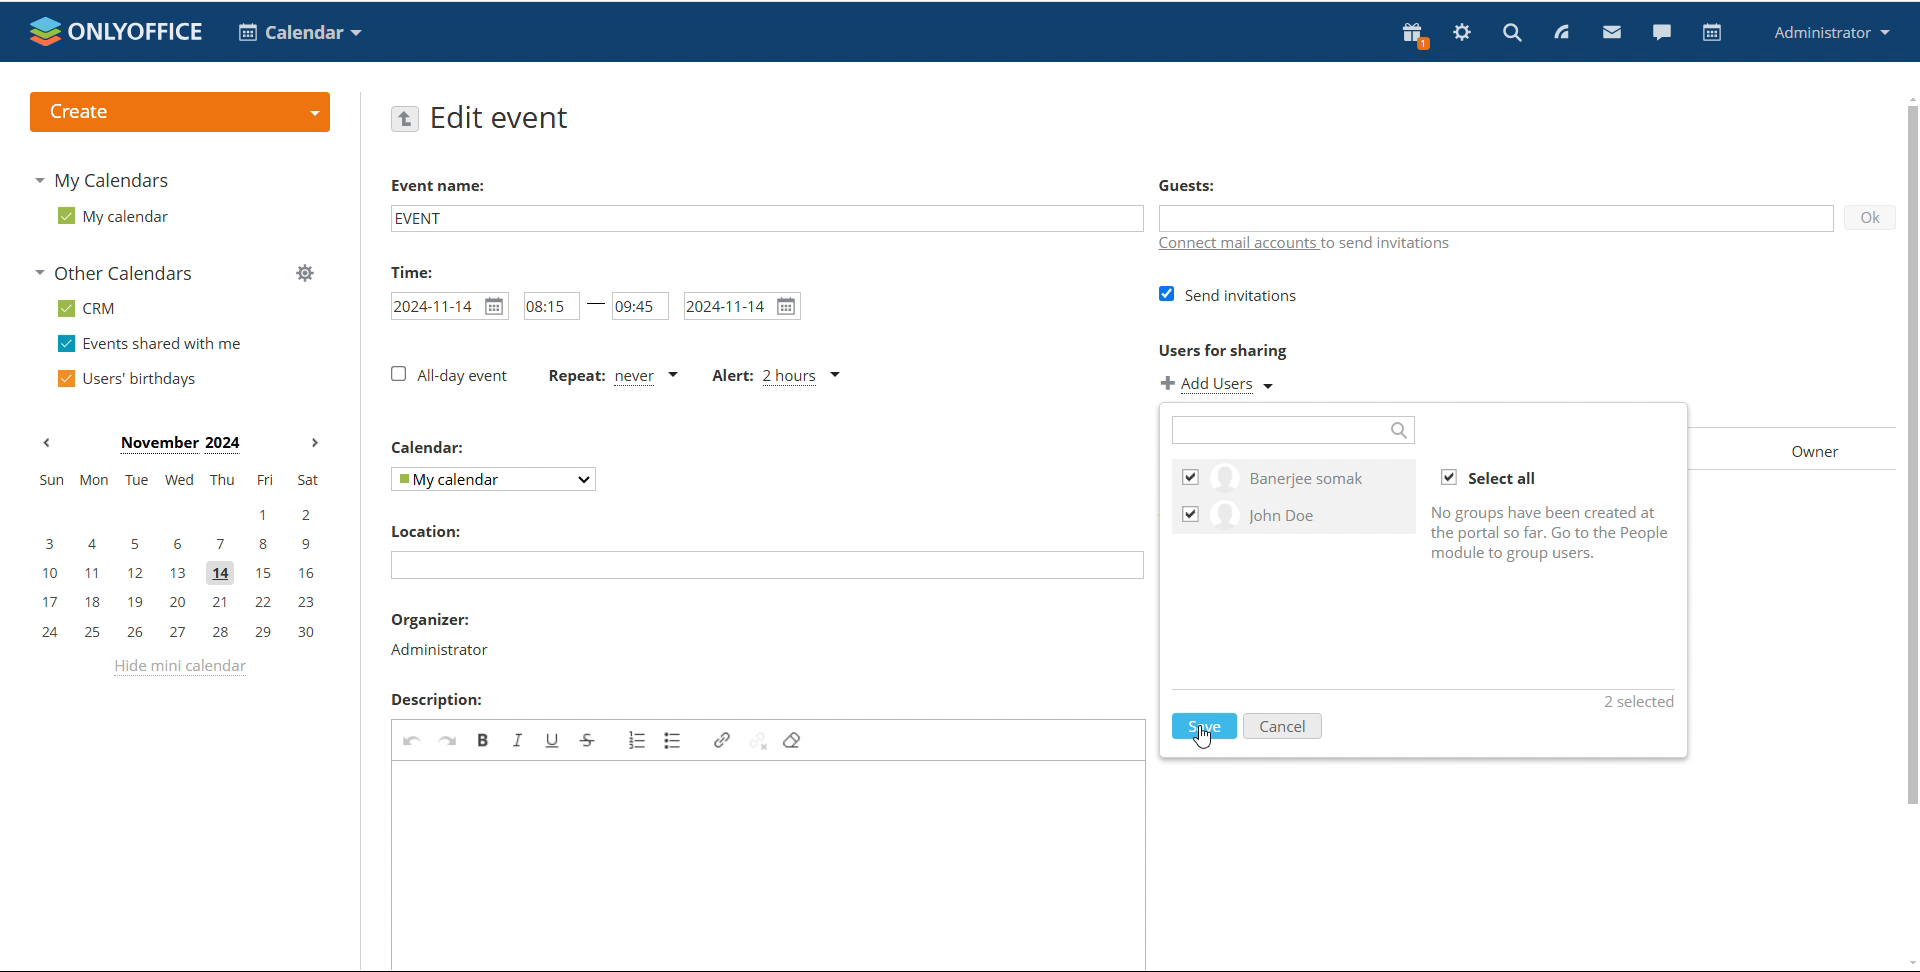  I want to click on inset/remove numbered list, so click(637, 740).